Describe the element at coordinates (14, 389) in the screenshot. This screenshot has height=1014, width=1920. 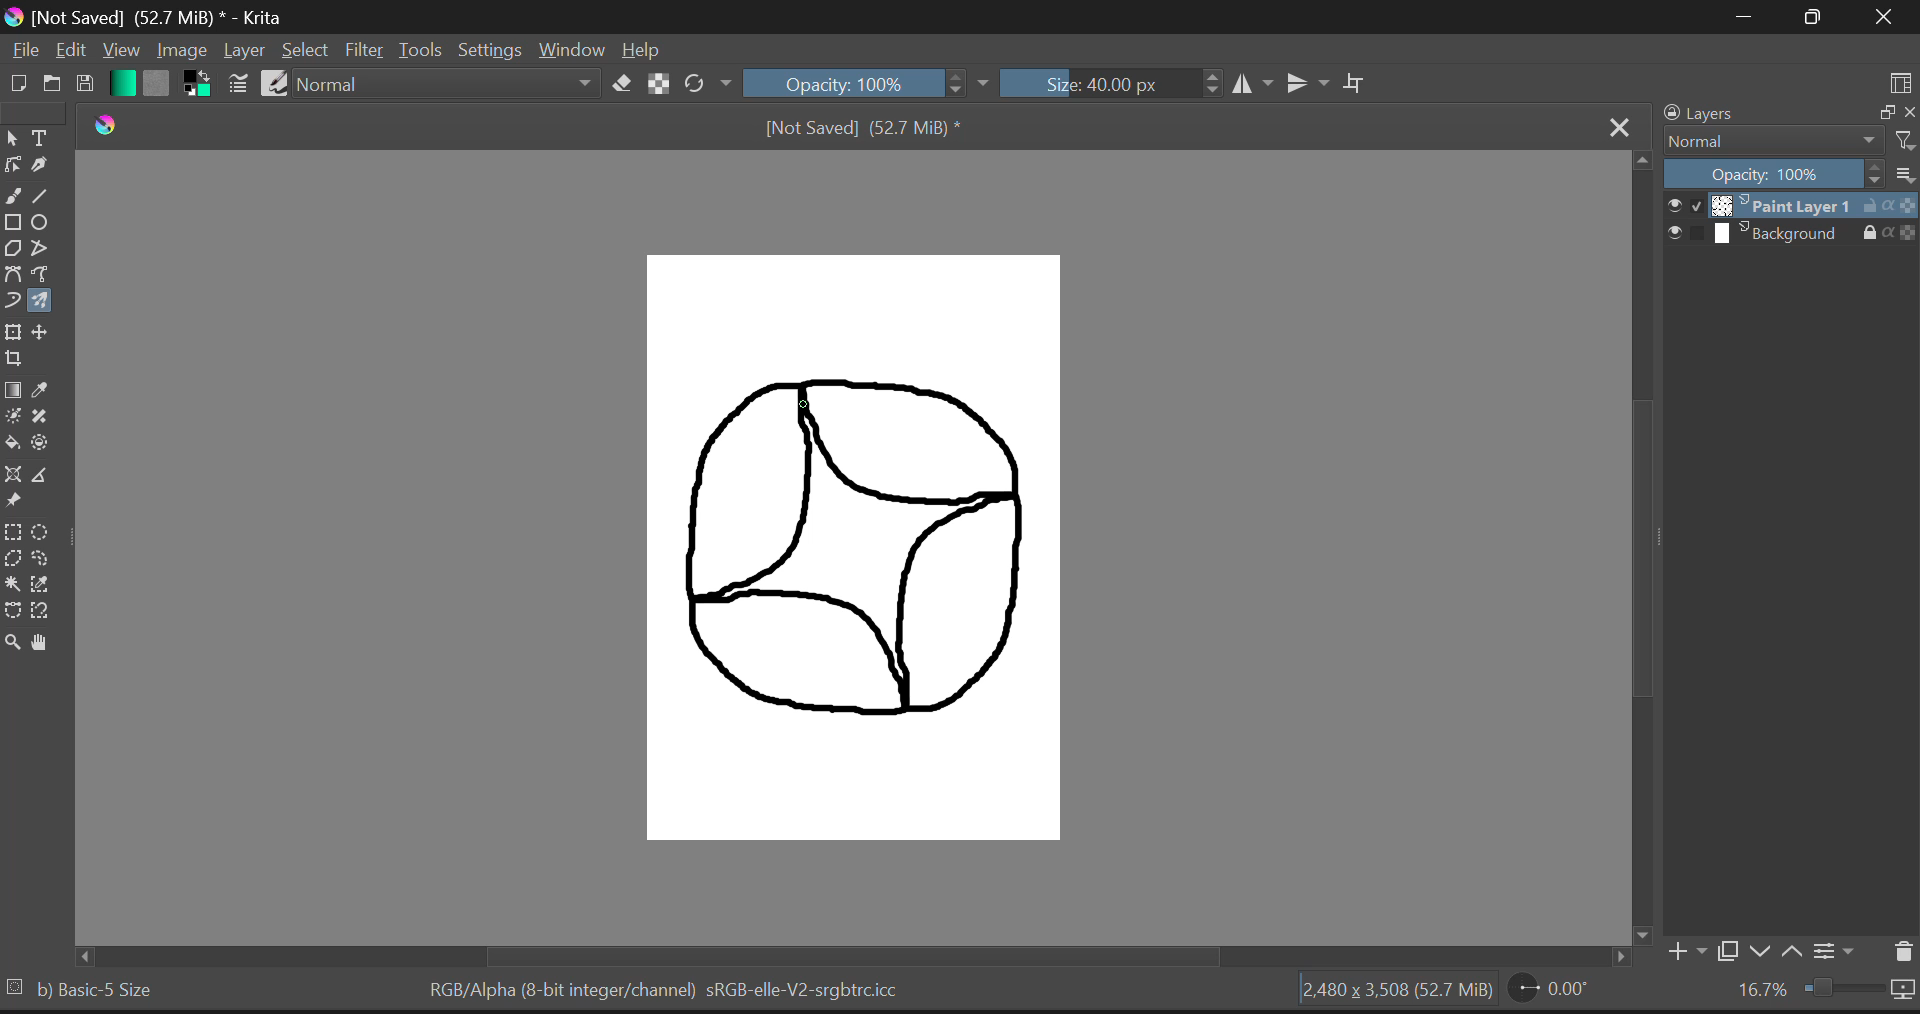
I see `Gradient Fill` at that location.